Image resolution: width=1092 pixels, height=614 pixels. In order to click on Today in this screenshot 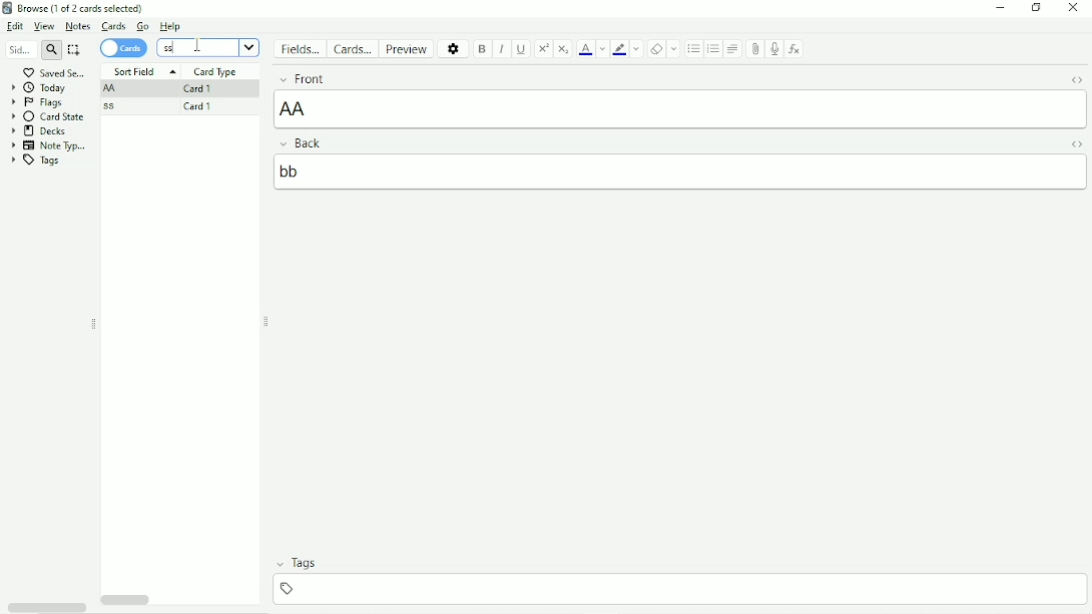, I will do `click(40, 88)`.